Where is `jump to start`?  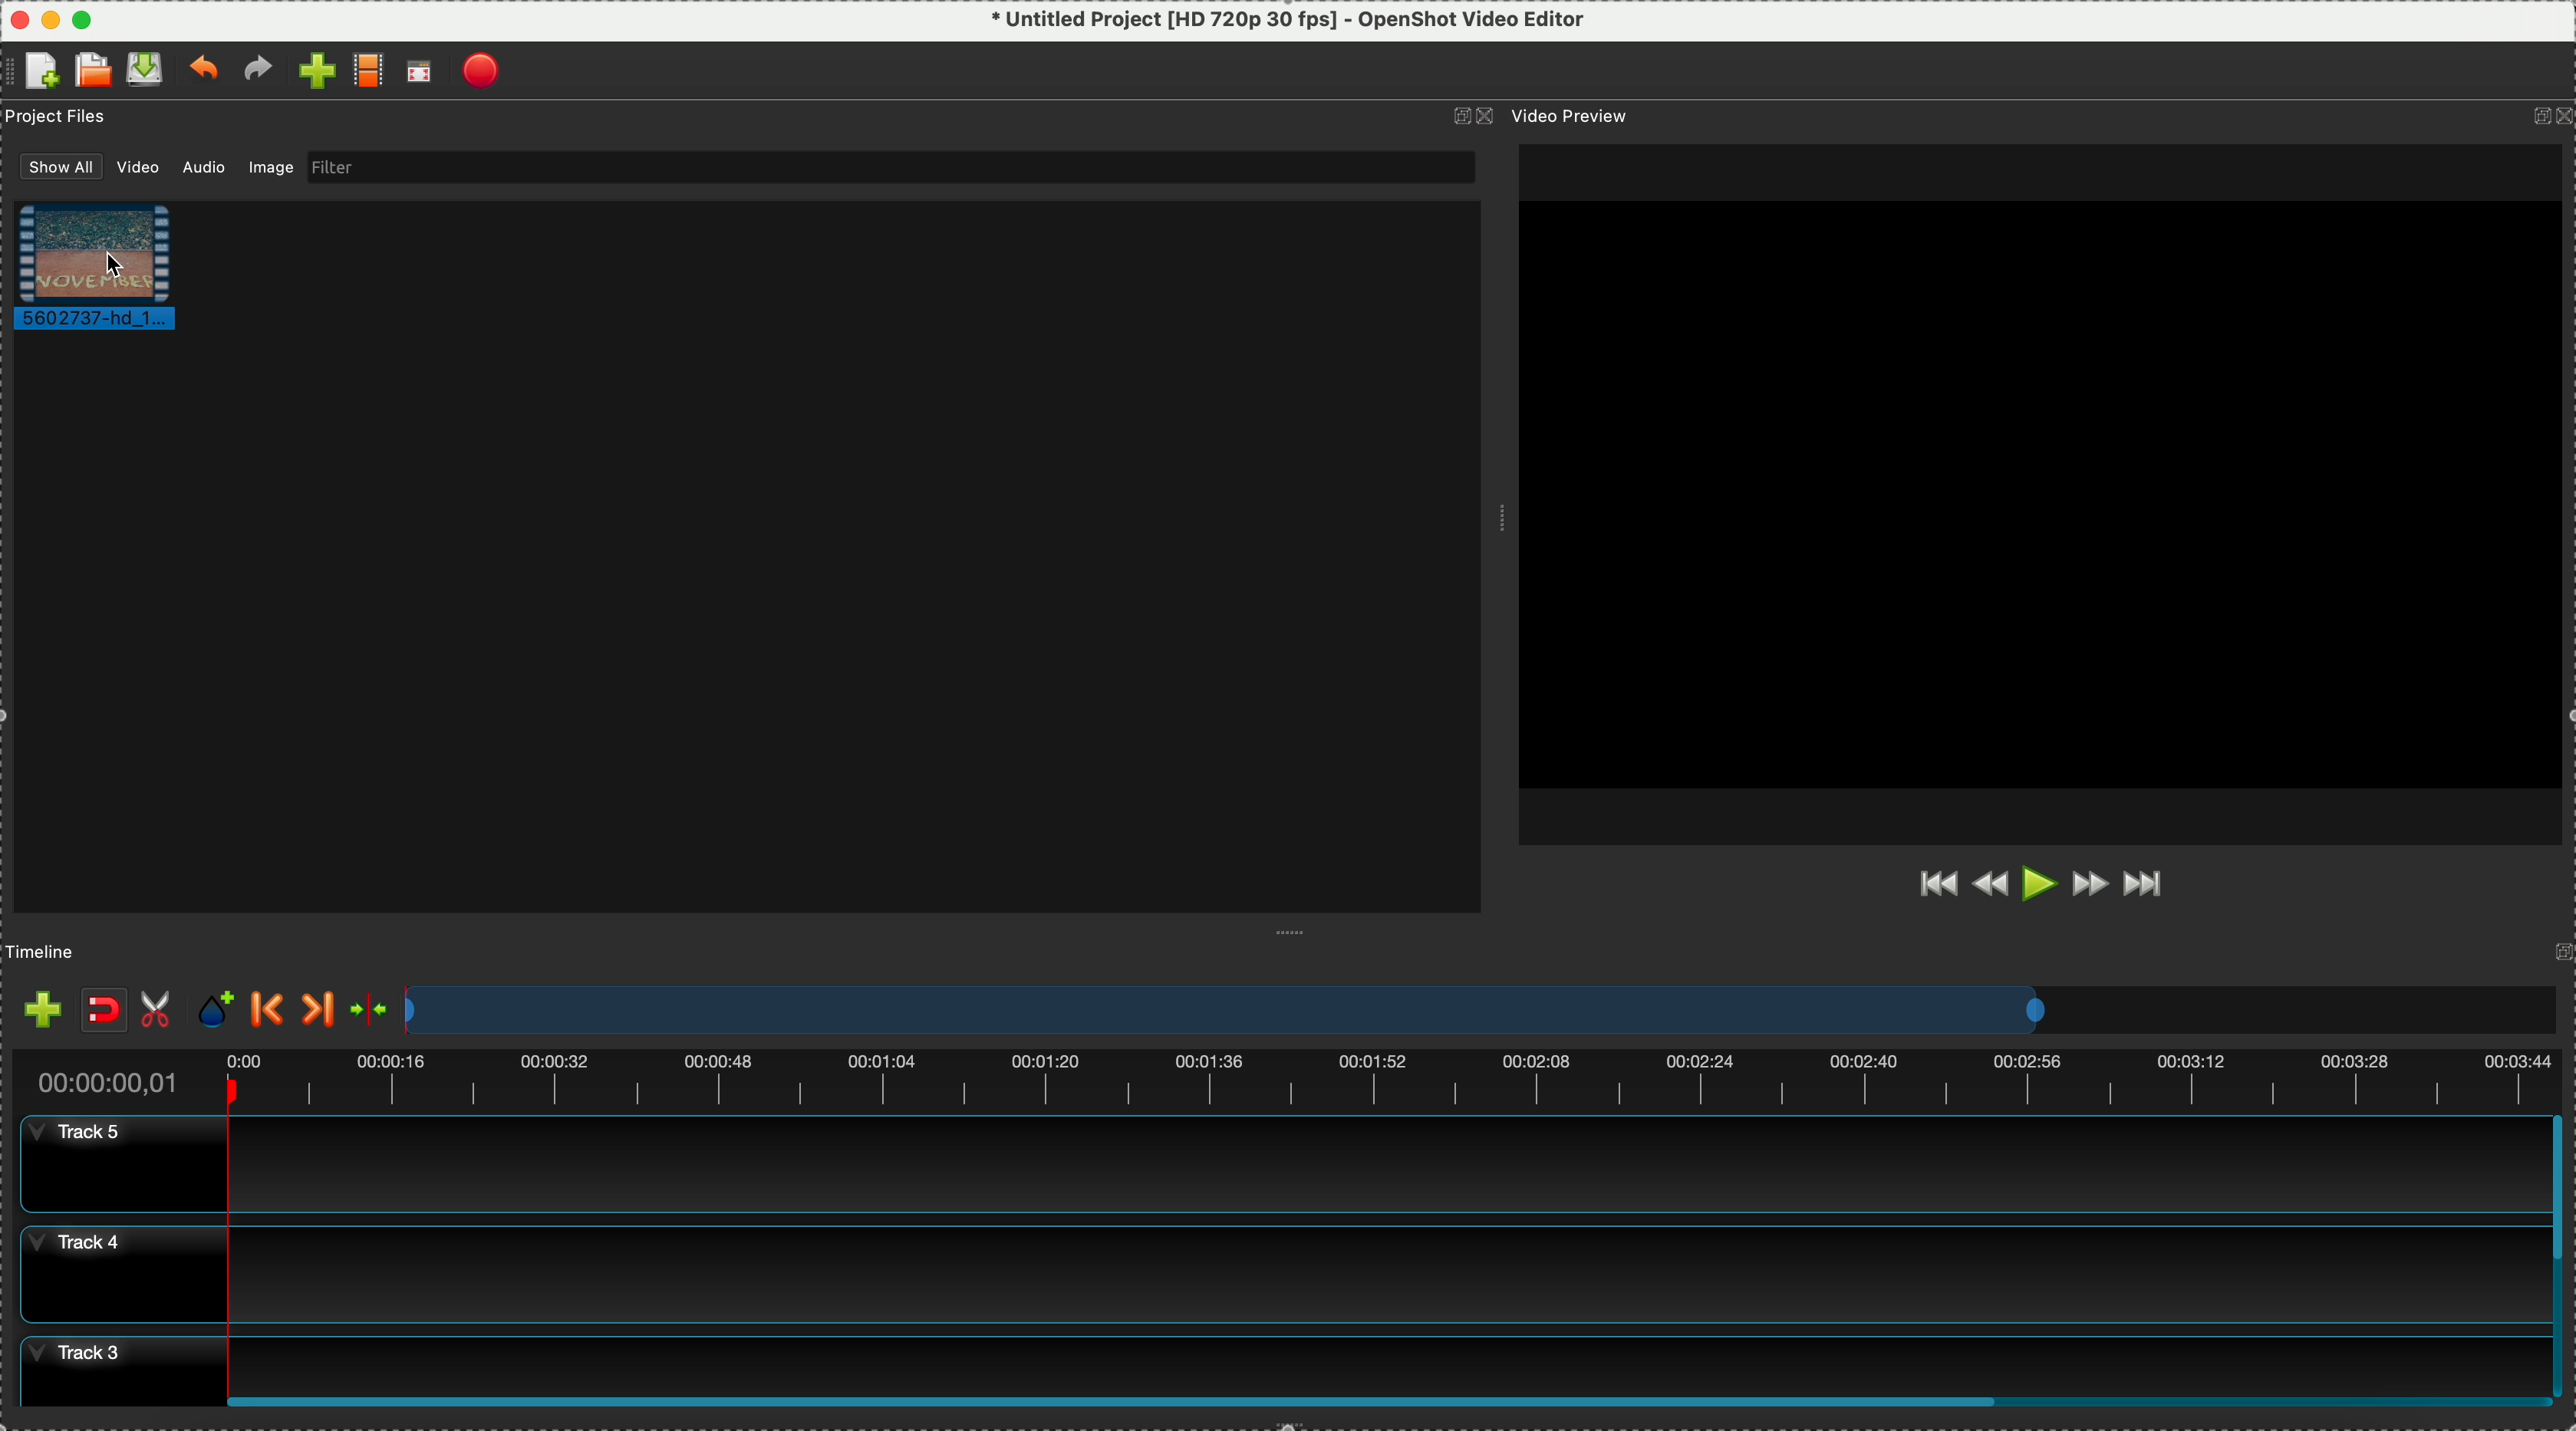 jump to start is located at coordinates (1935, 882).